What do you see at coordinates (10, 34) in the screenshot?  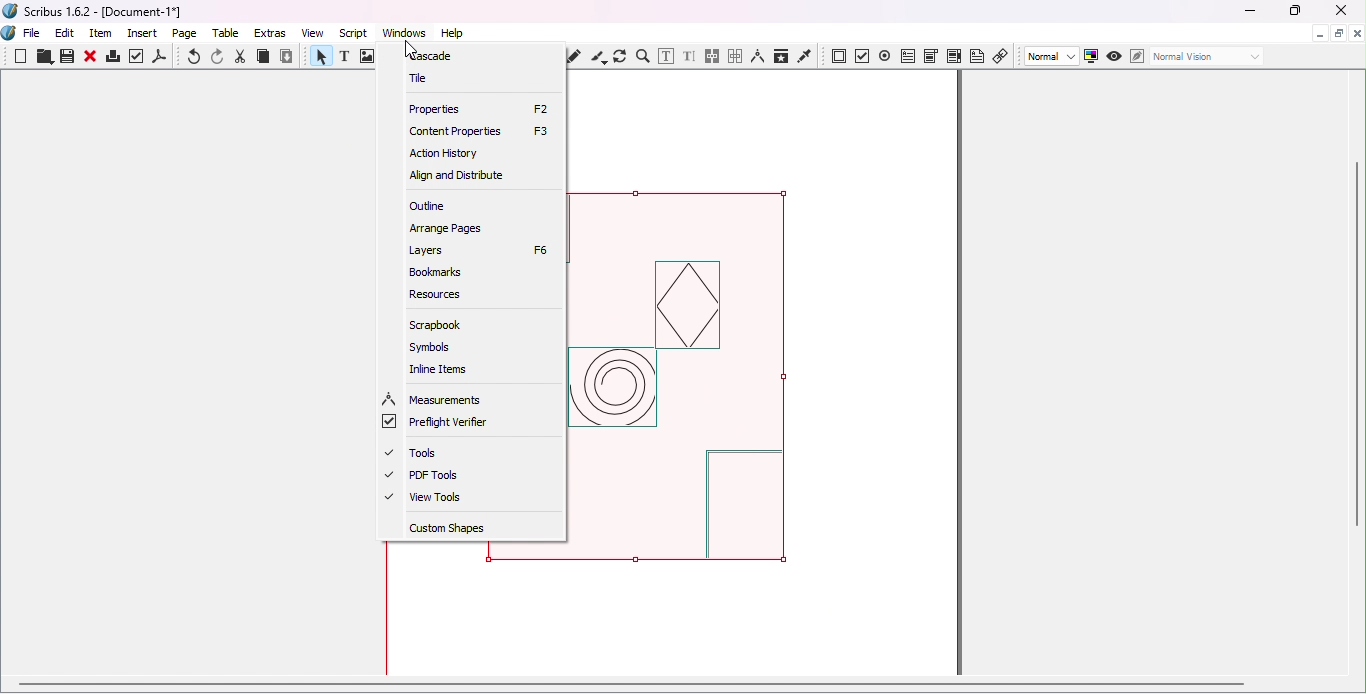 I see `Logo` at bounding box center [10, 34].